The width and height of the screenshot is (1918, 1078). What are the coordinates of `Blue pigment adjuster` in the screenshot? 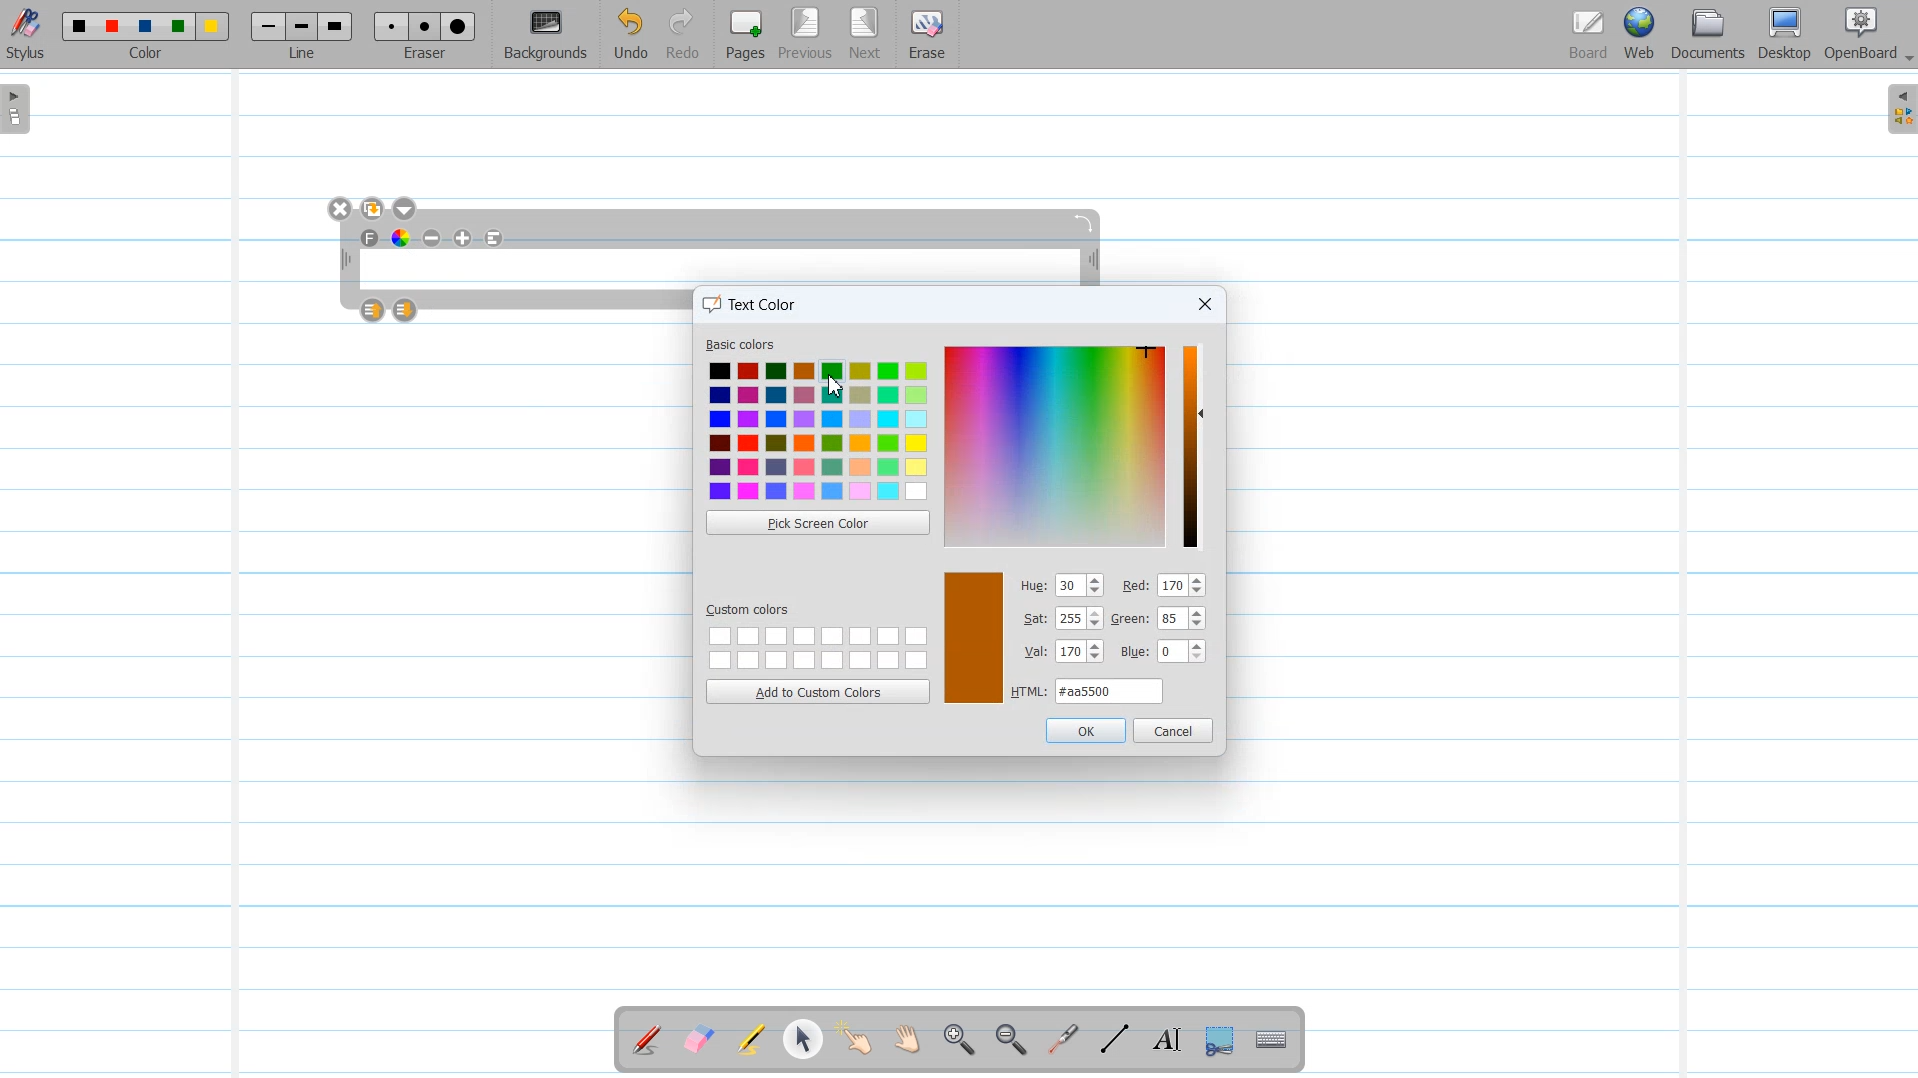 It's located at (1163, 653).